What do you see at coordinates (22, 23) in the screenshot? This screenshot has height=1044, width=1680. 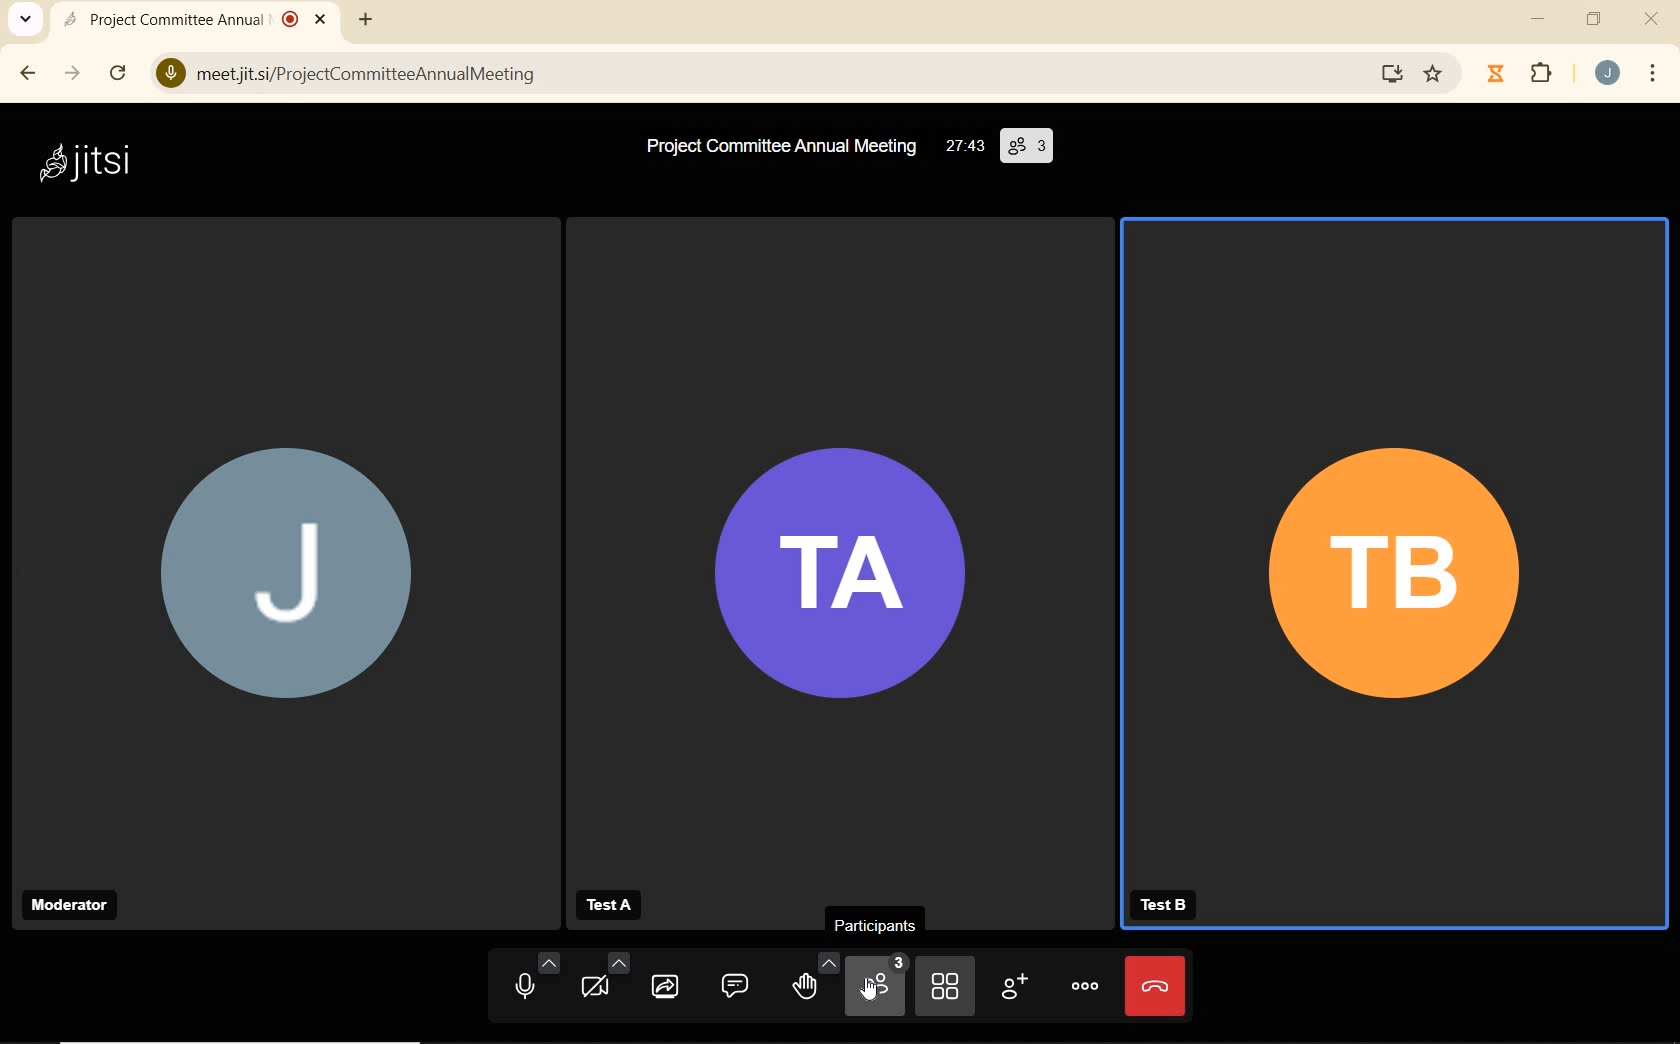 I see `SEARCH TABS` at bounding box center [22, 23].